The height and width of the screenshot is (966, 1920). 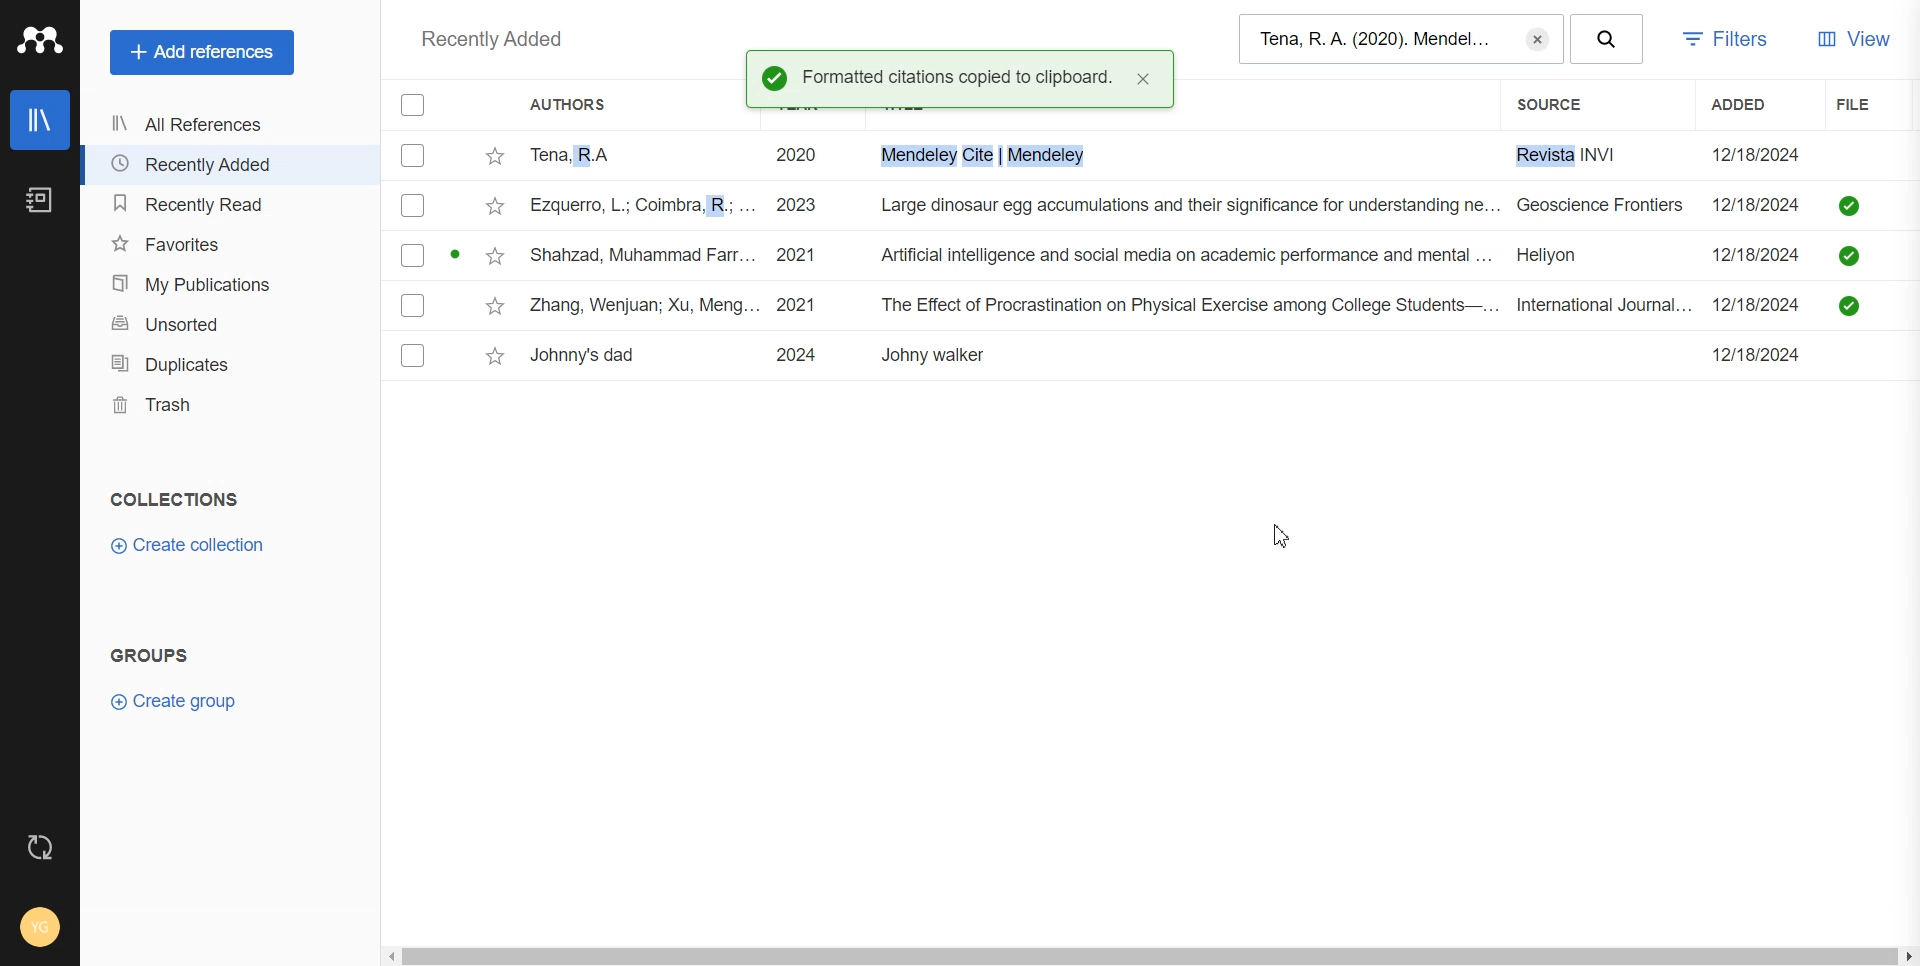 What do you see at coordinates (413, 104) in the screenshot?
I see `Checkbox` at bounding box center [413, 104].